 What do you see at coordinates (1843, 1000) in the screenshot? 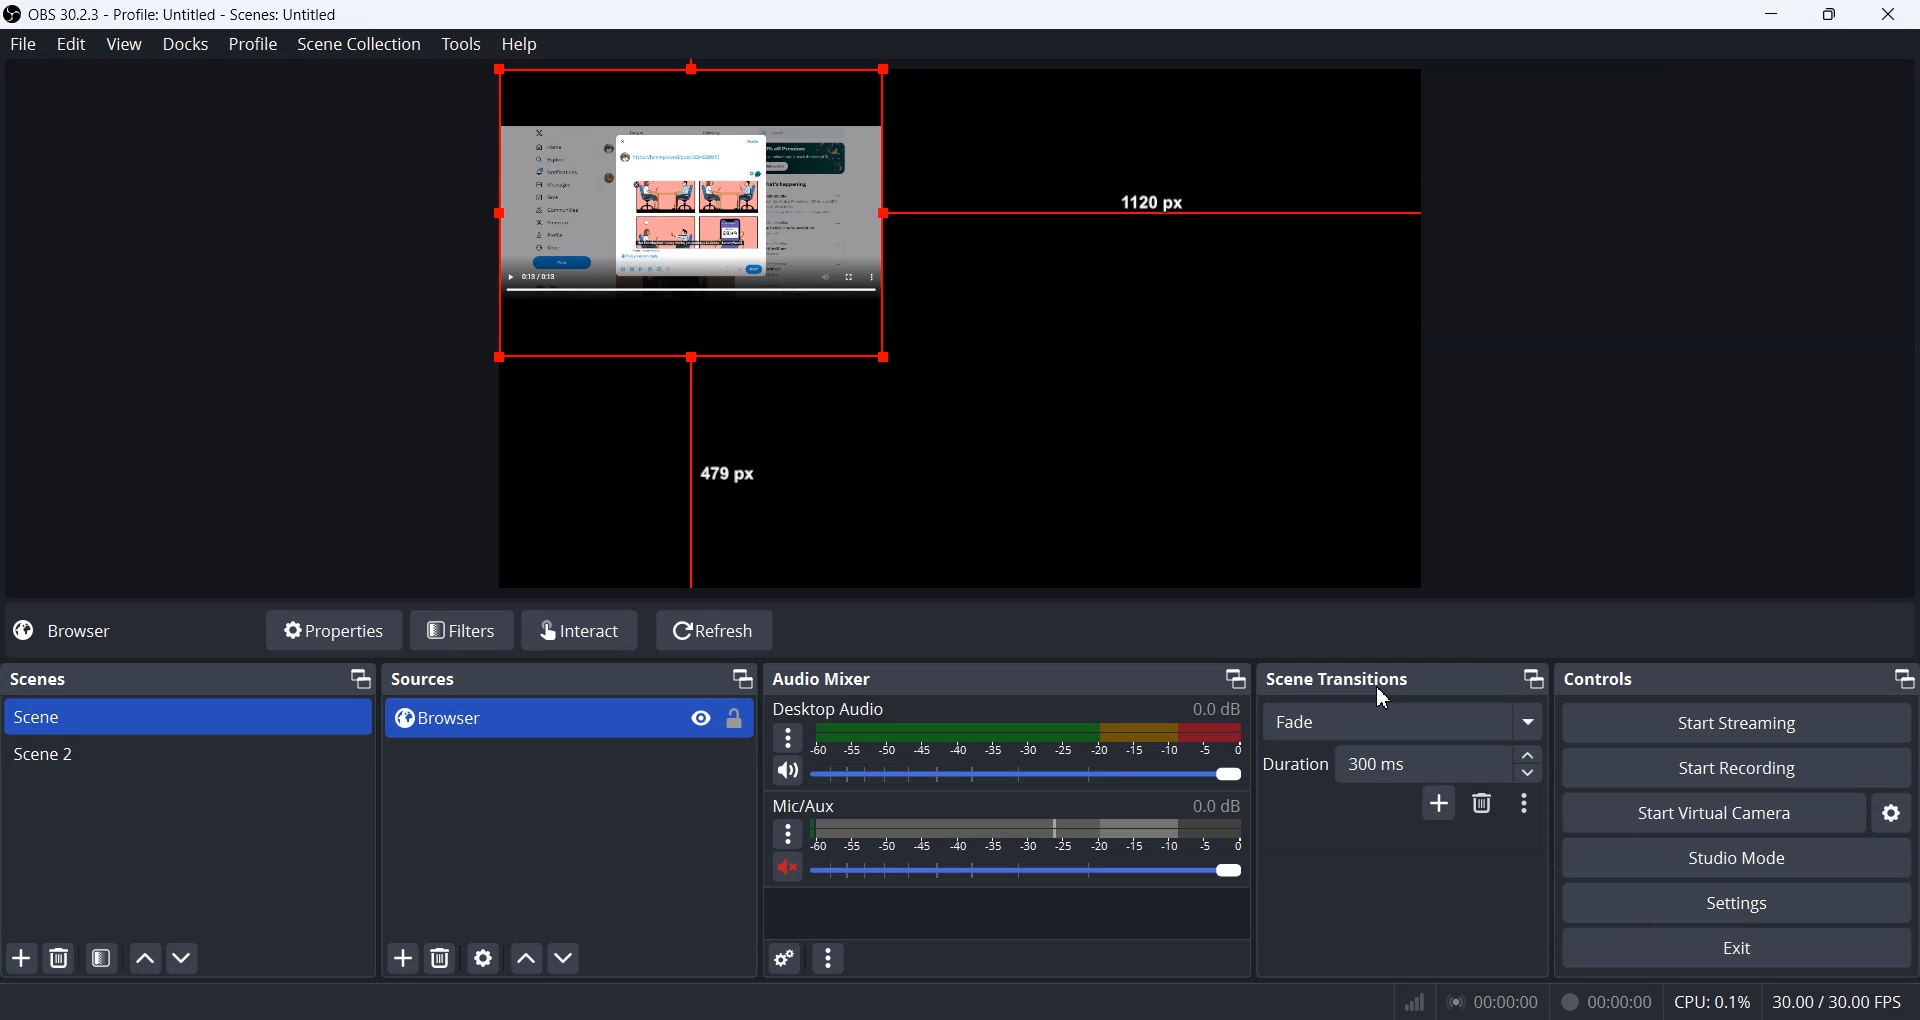
I see `30.00/30.00 FPS` at bounding box center [1843, 1000].